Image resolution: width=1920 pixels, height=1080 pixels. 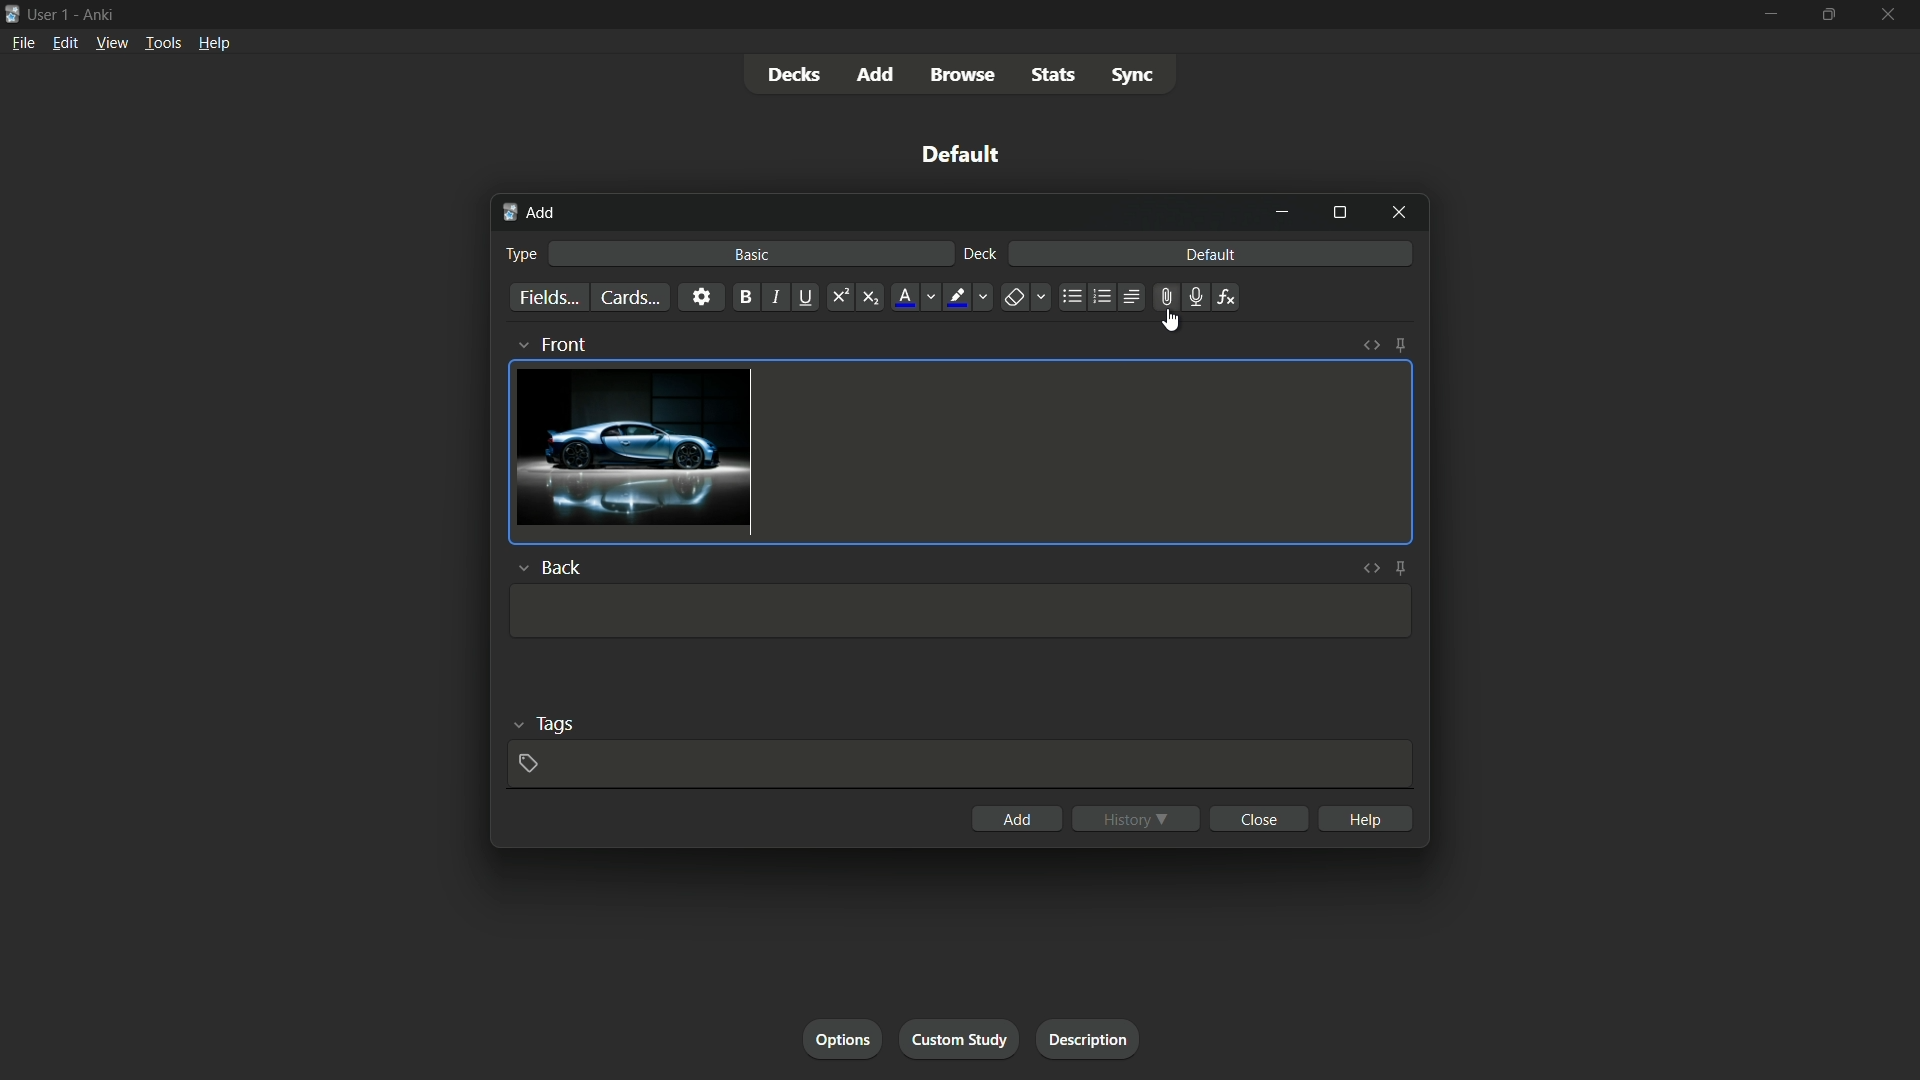 I want to click on description, so click(x=1084, y=1036).